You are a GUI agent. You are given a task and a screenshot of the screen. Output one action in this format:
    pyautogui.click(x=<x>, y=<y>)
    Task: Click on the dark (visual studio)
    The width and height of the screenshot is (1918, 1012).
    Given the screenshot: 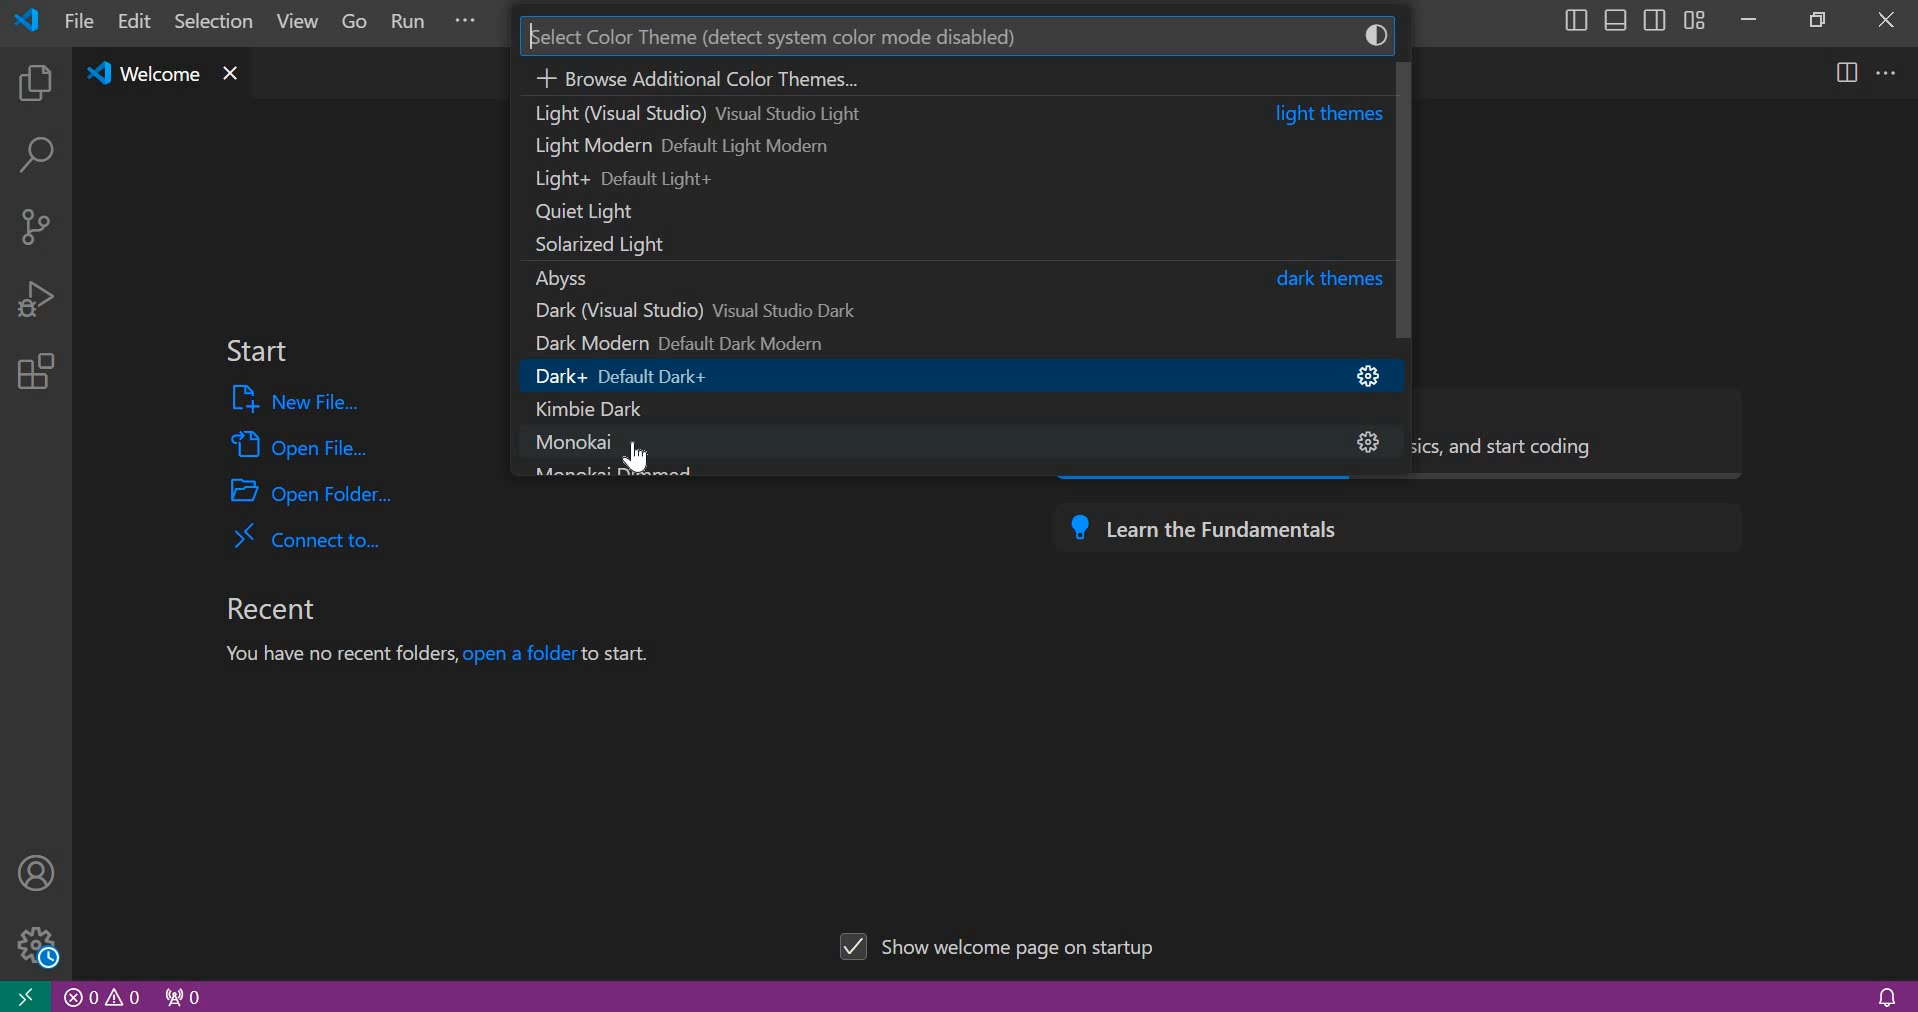 What is the action you would take?
    pyautogui.click(x=942, y=311)
    